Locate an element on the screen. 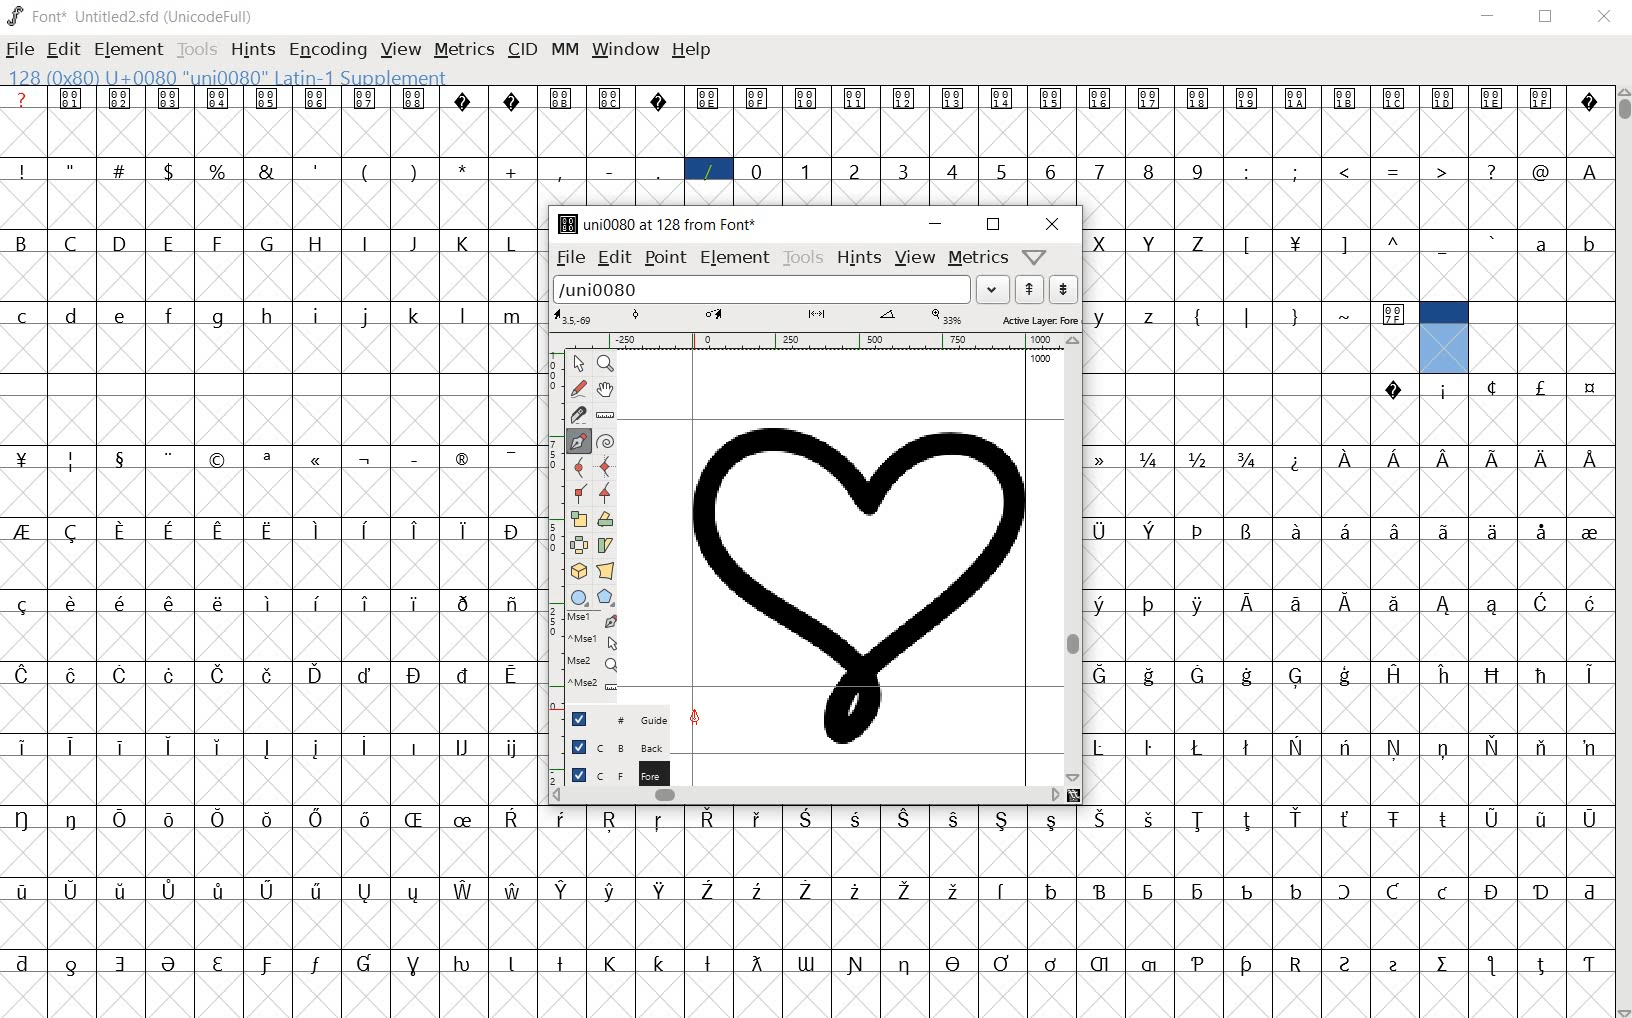  glyph is located at coordinates (855, 172).